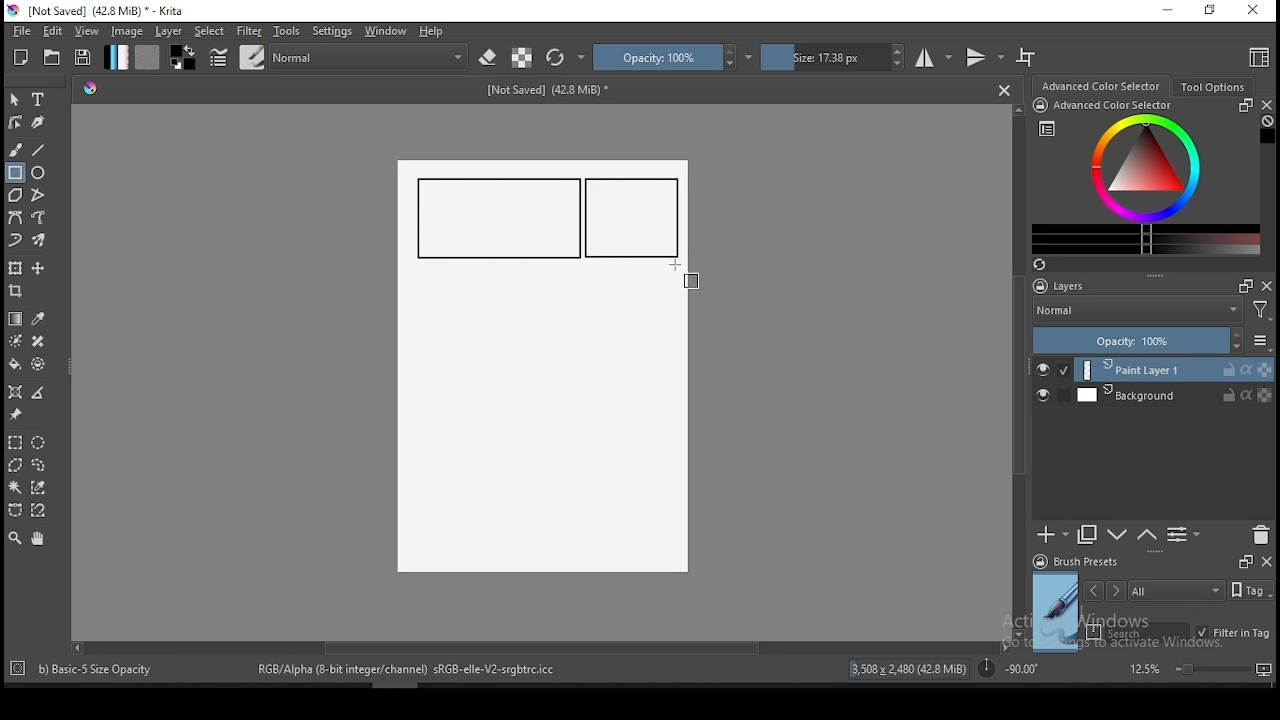  What do you see at coordinates (36, 510) in the screenshot?
I see `magnetic curve selection tool` at bounding box center [36, 510].